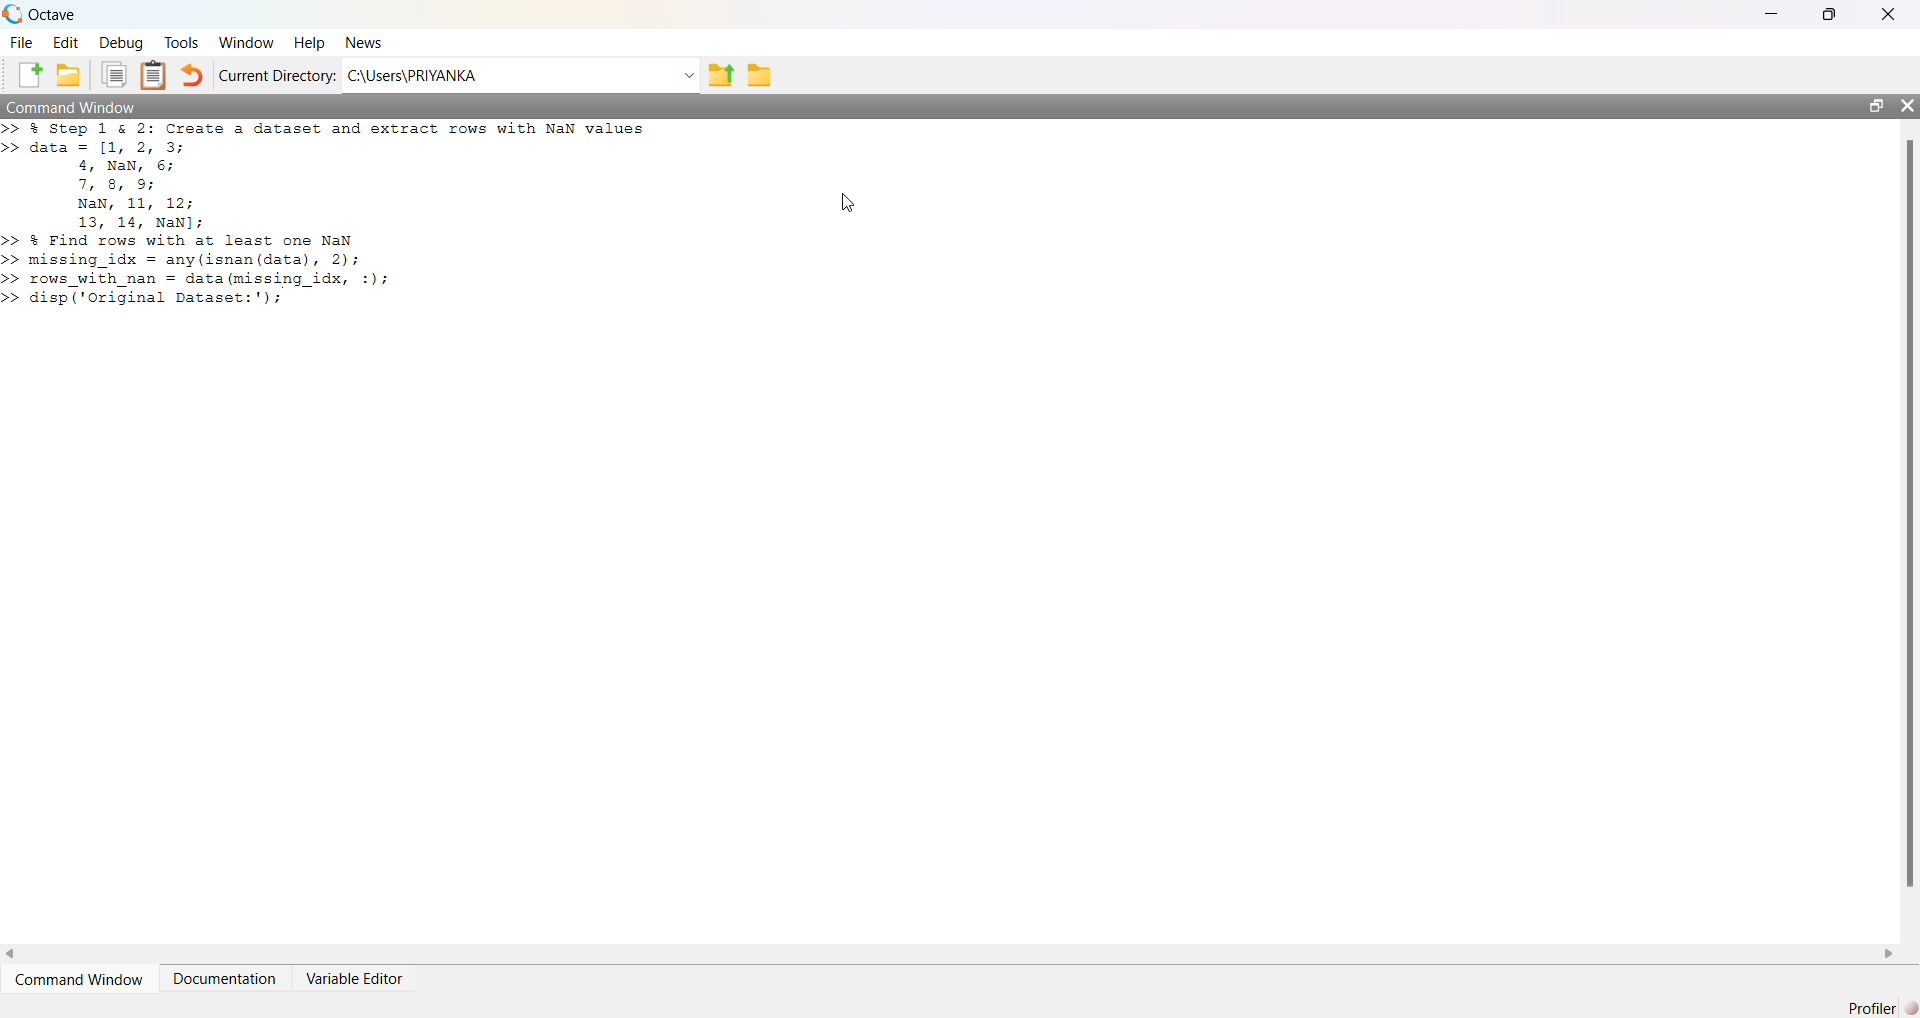 The height and width of the screenshot is (1018, 1920). Describe the element at coordinates (79, 980) in the screenshot. I see `Command Window` at that location.